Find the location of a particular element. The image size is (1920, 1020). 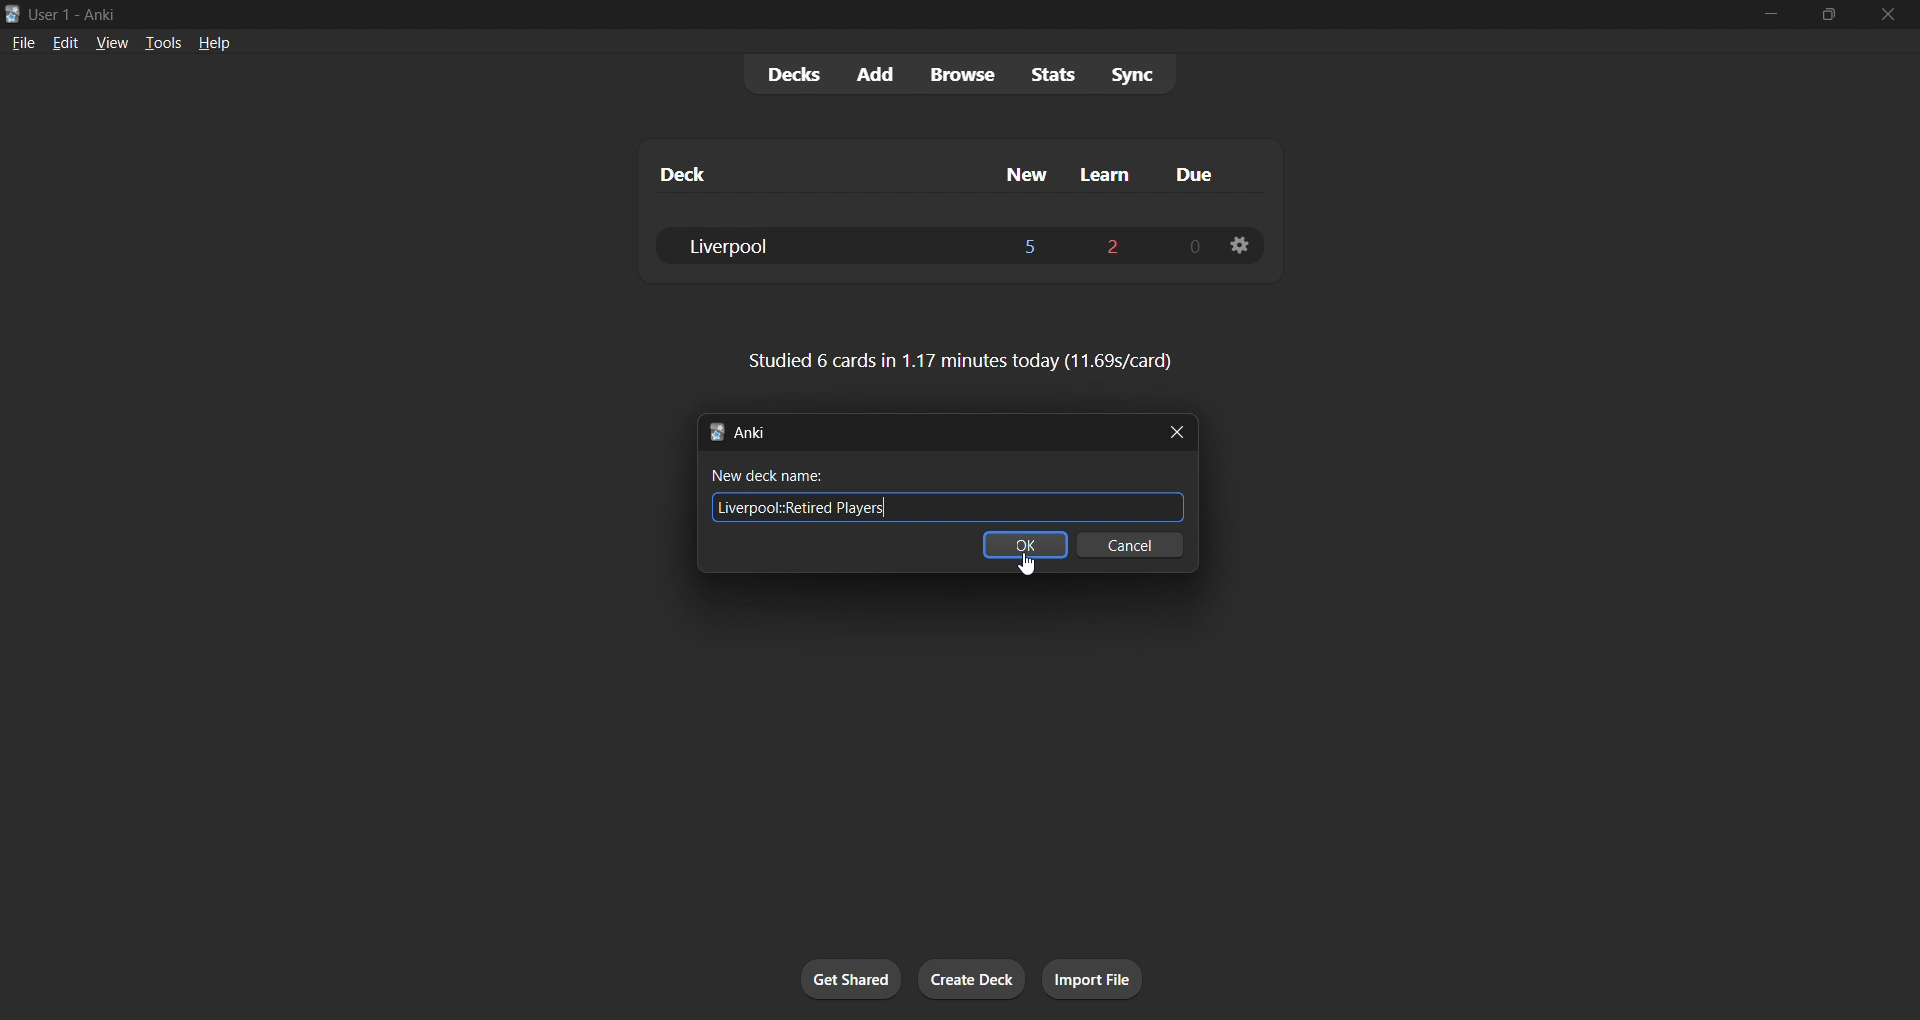

stats is located at coordinates (1057, 73).